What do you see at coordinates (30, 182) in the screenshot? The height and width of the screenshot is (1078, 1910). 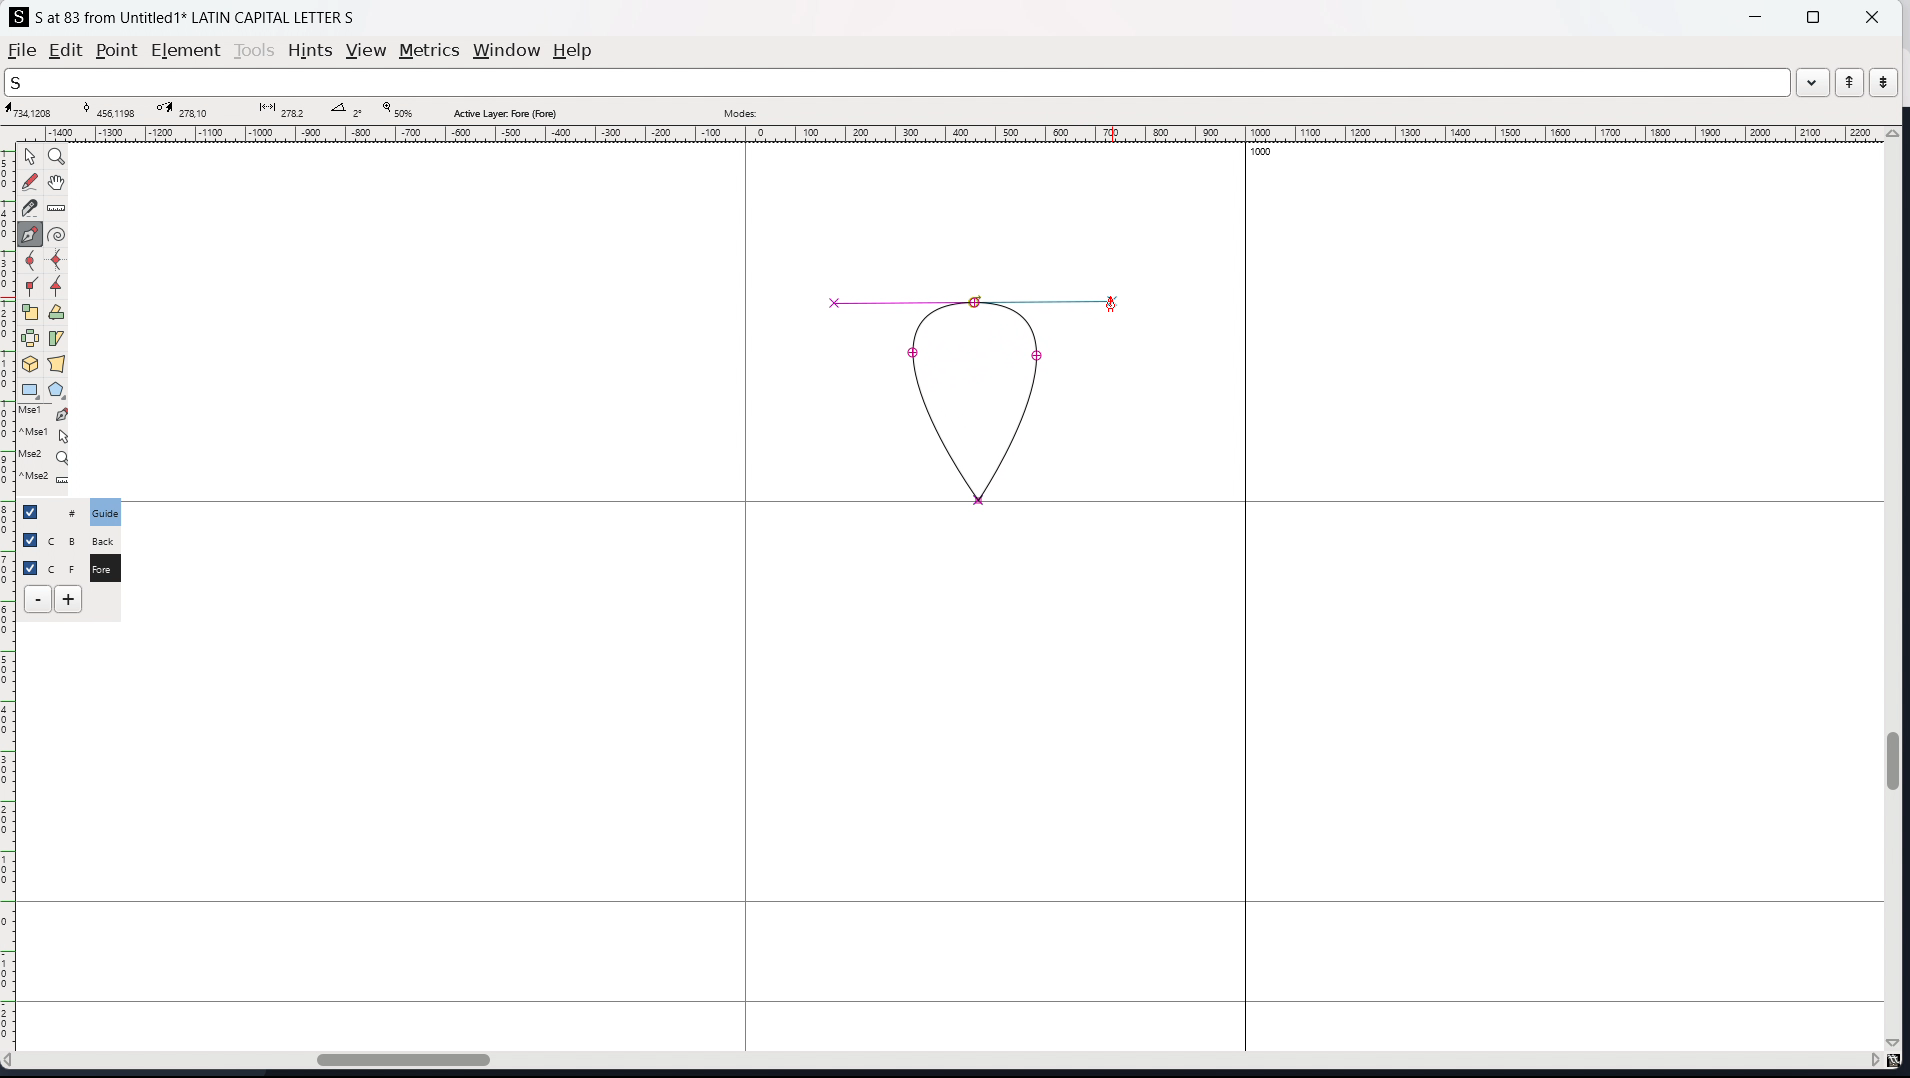 I see `draw a freehand curve` at bounding box center [30, 182].